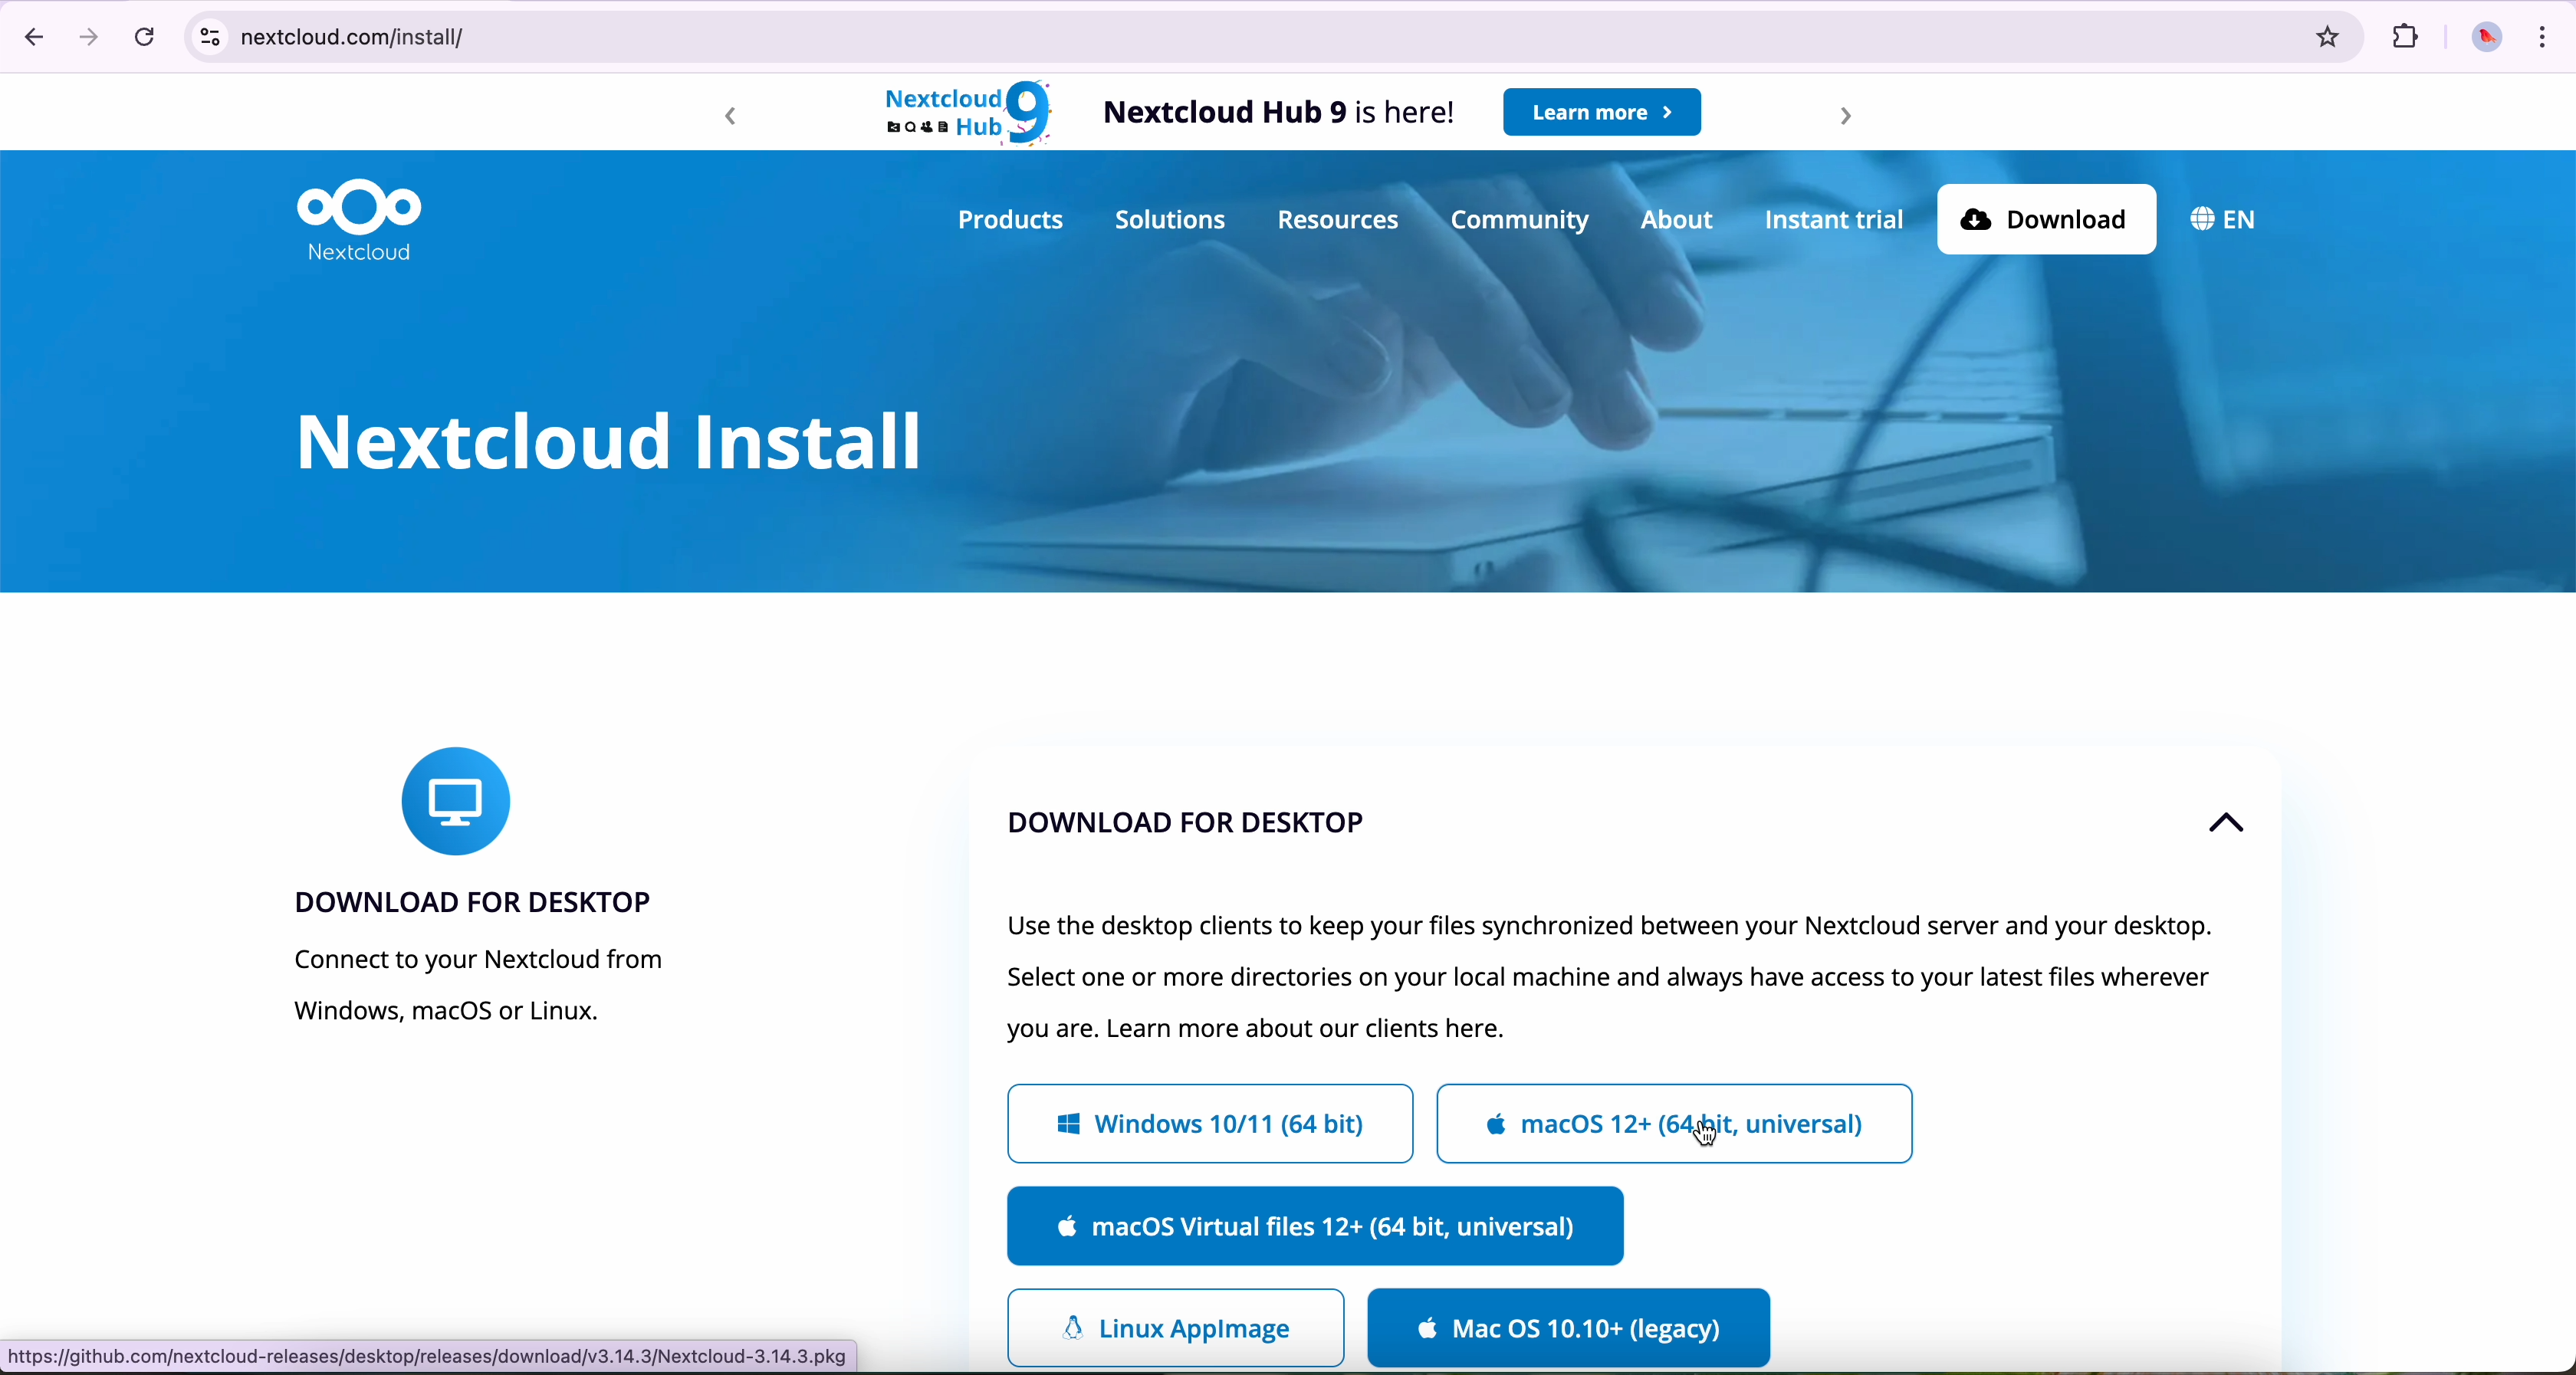  Describe the element at coordinates (2330, 37) in the screenshot. I see `favorites` at that location.